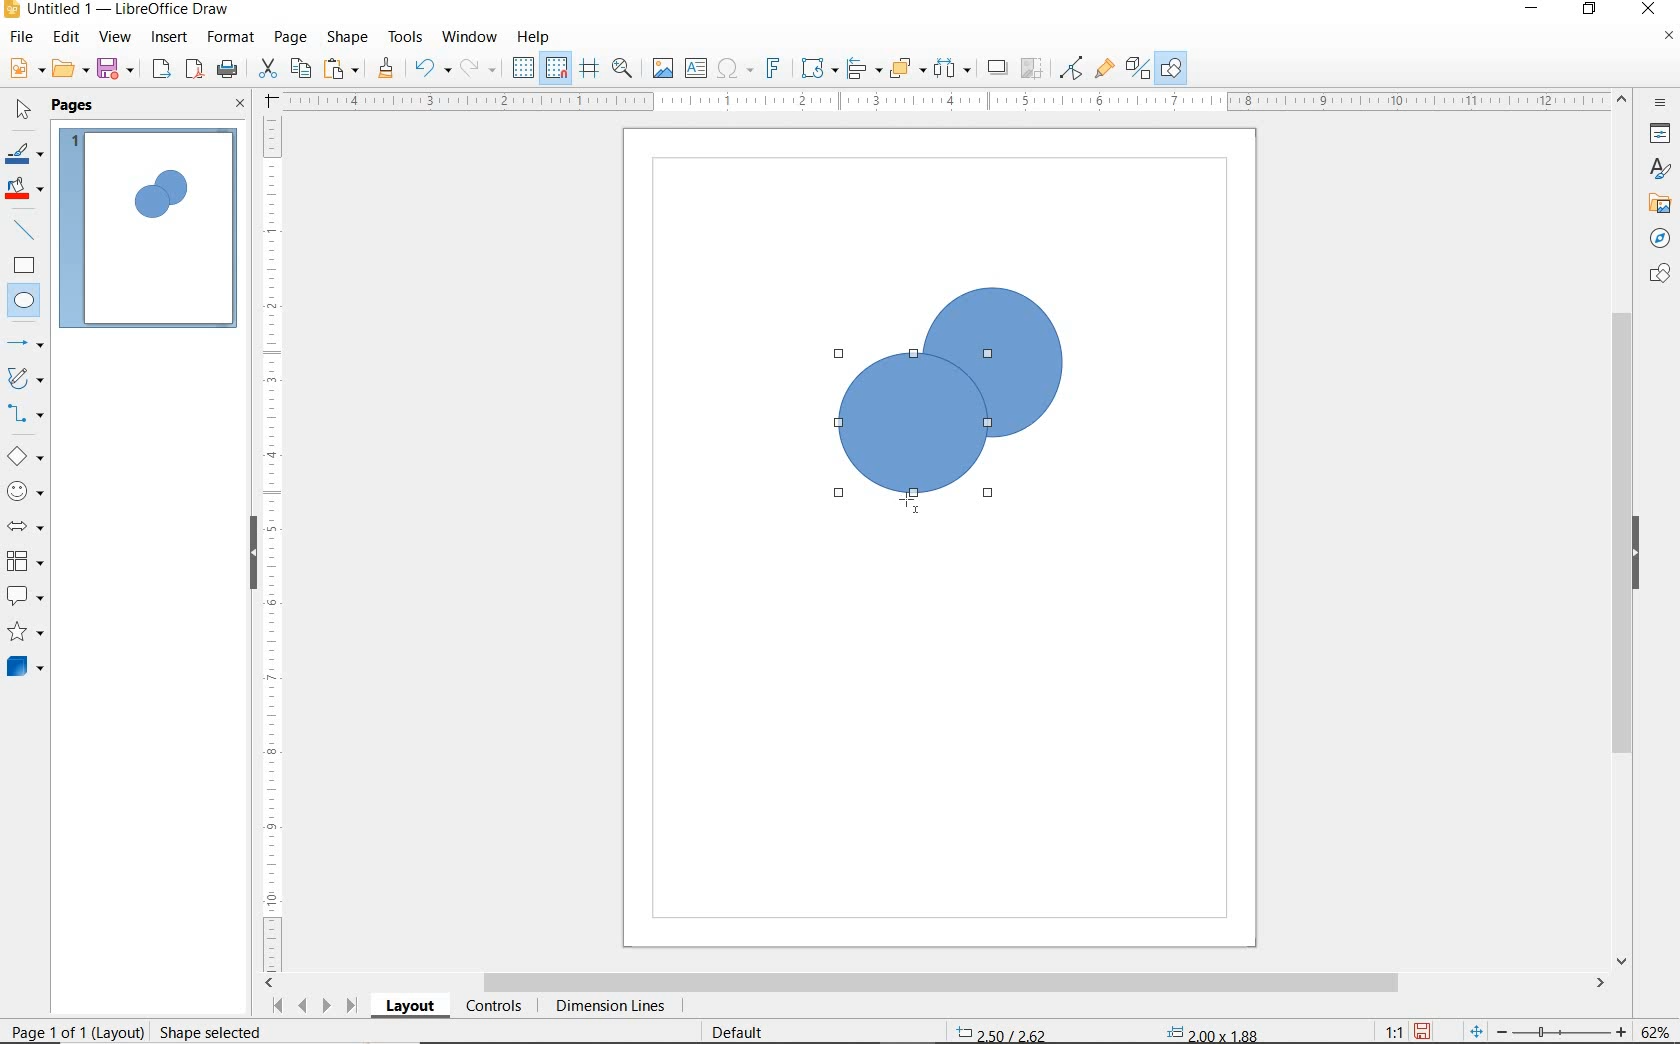  What do you see at coordinates (1031, 68) in the screenshot?
I see `CROP IMAGE` at bounding box center [1031, 68].